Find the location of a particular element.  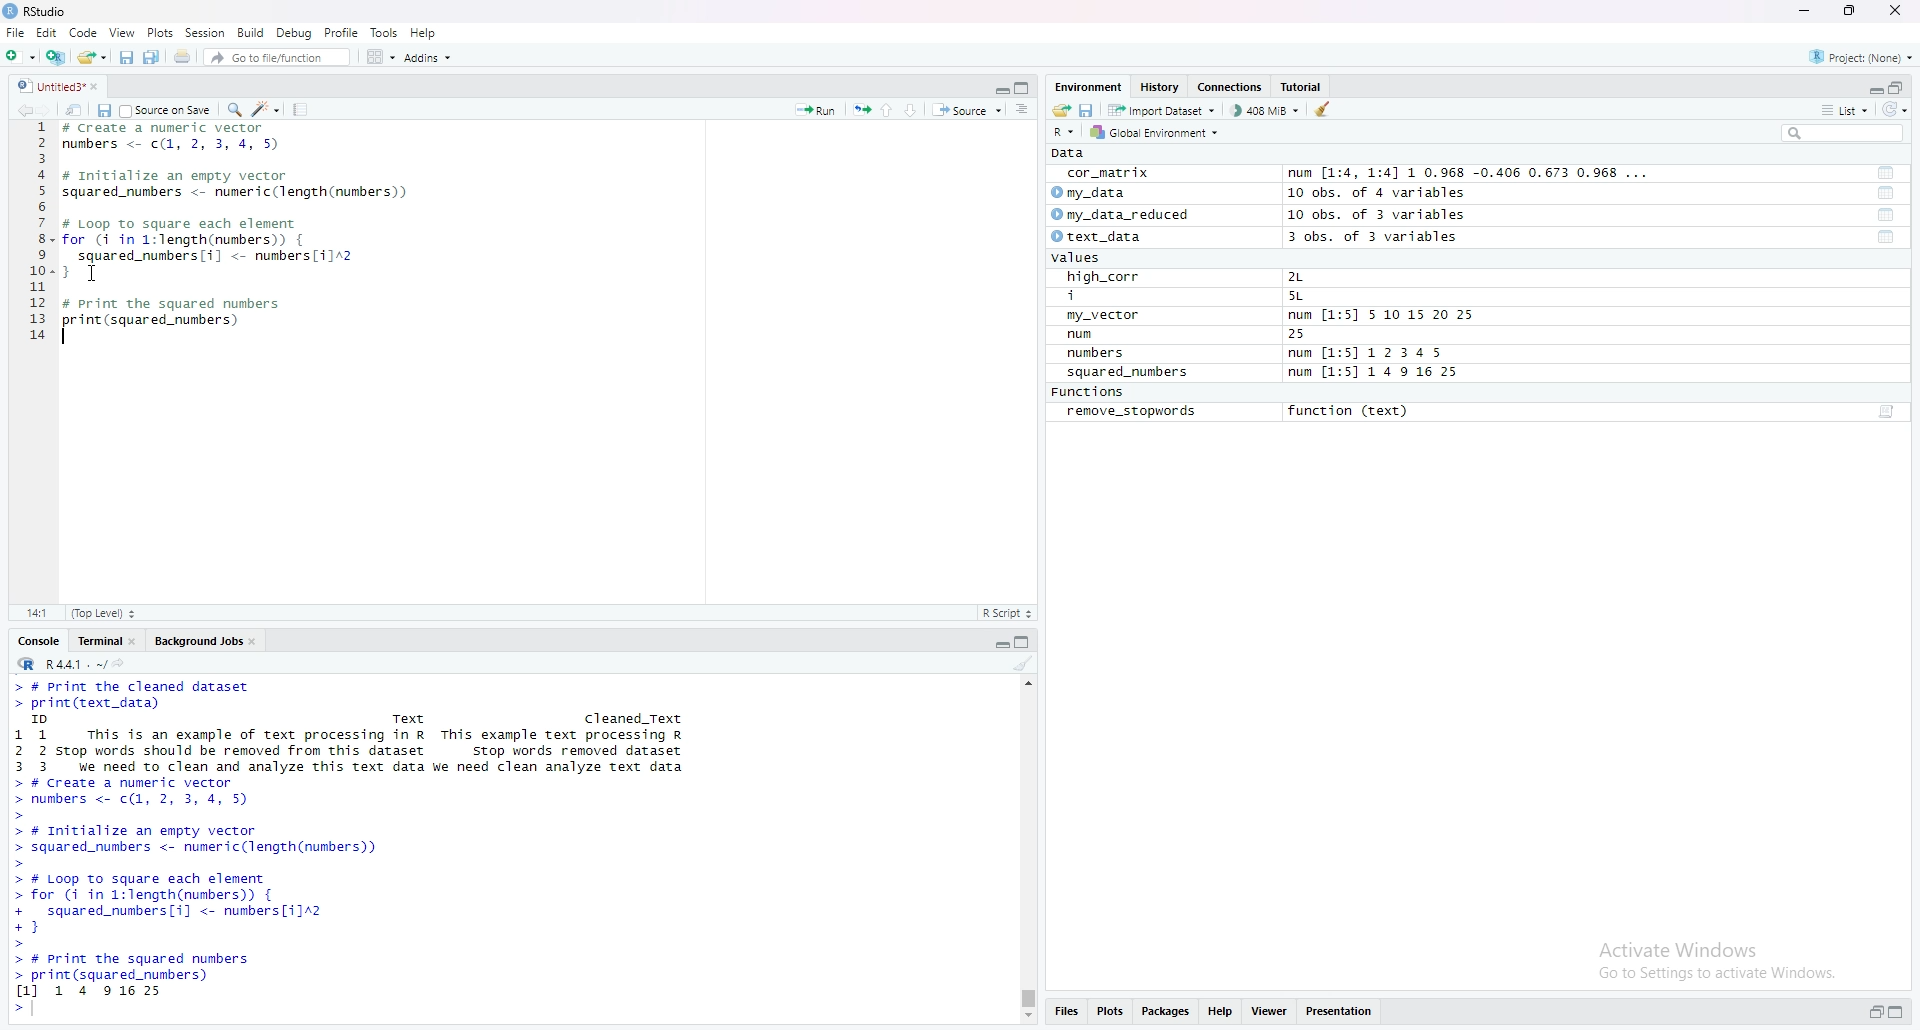

File is located at coordinates (15, 32).